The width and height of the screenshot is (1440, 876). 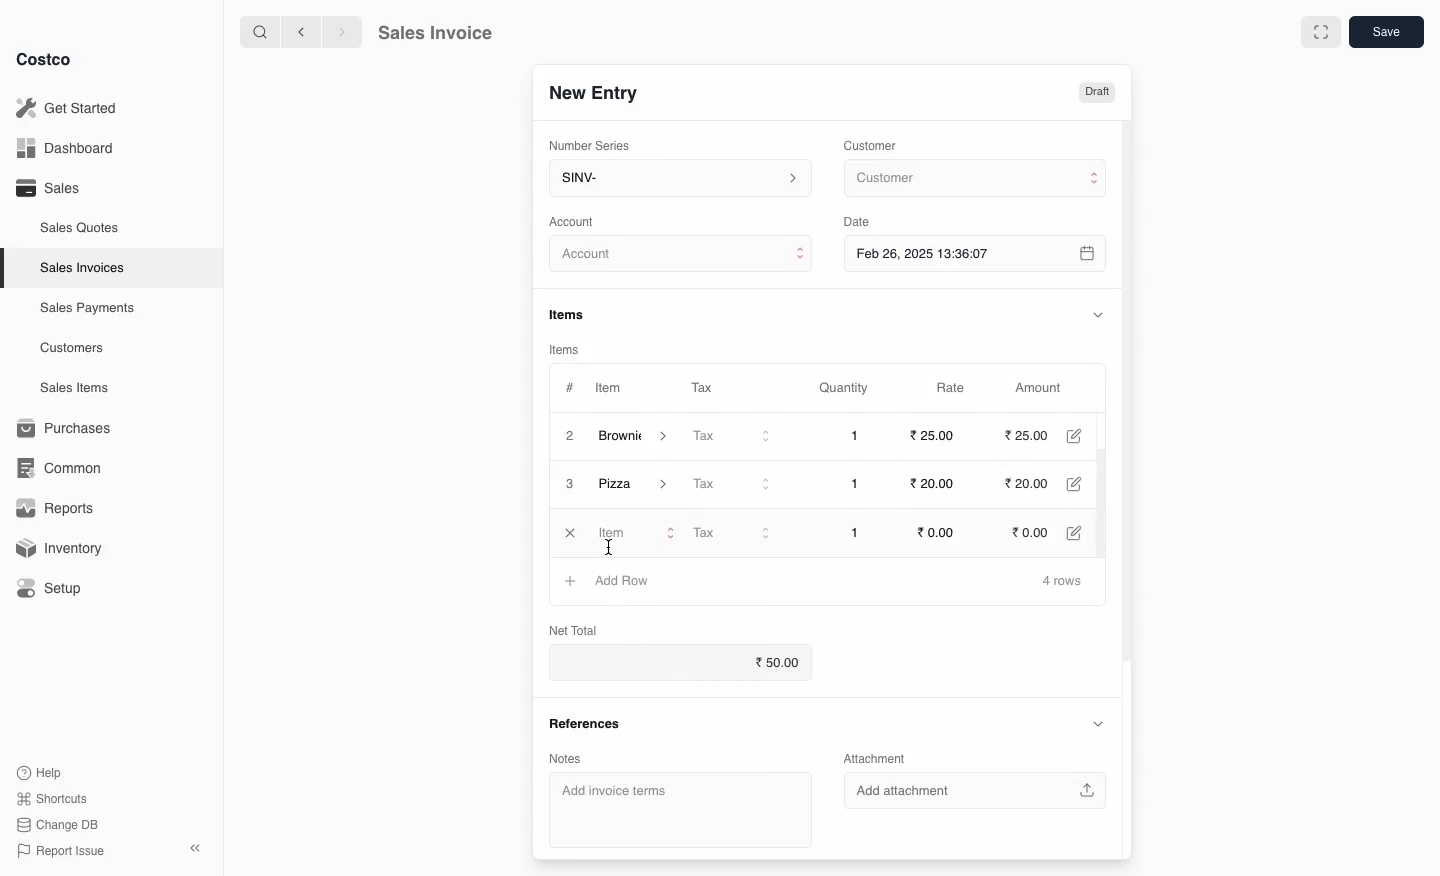 What do you see at coordinates (299, 32) in the screenshot?
I see `Back` at bounding box center [299, 32].